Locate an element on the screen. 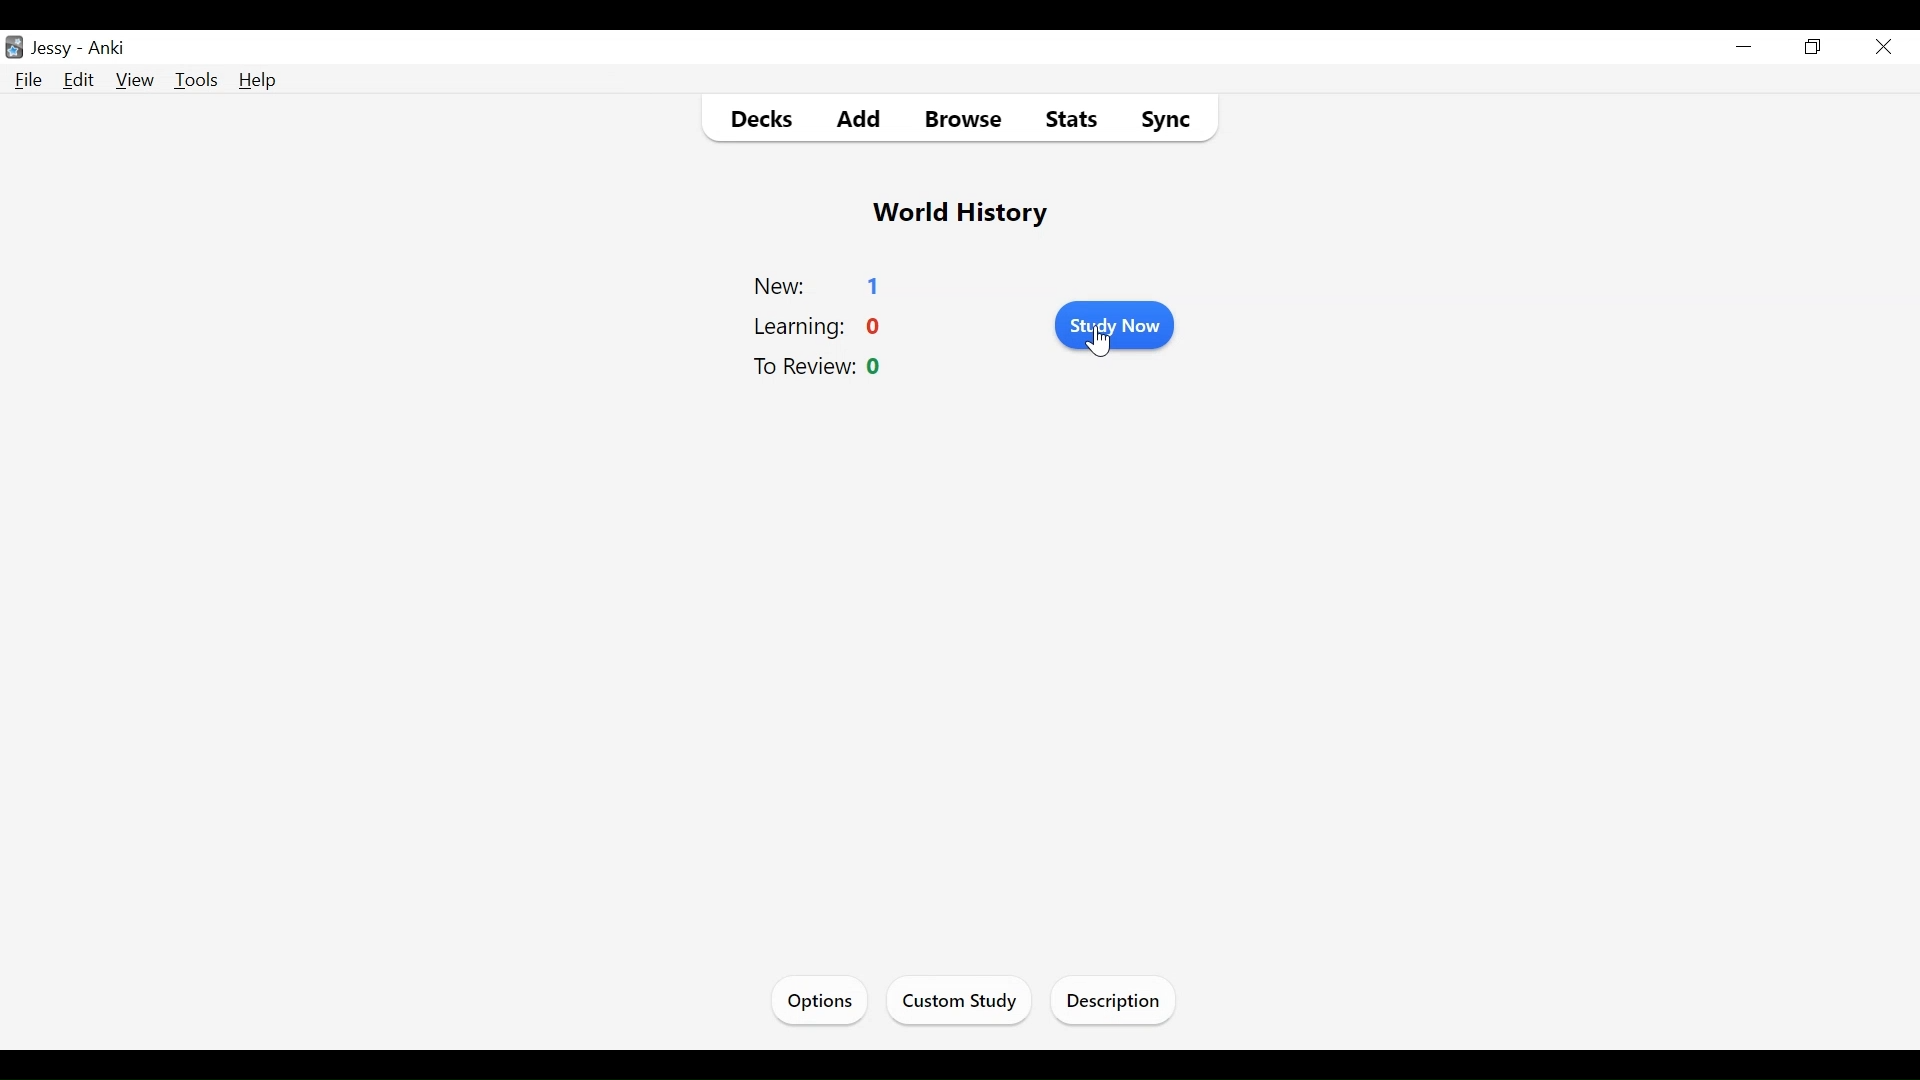 This screenshot has height=1080, width=1920. Anki is located at coordinates (109, 50).